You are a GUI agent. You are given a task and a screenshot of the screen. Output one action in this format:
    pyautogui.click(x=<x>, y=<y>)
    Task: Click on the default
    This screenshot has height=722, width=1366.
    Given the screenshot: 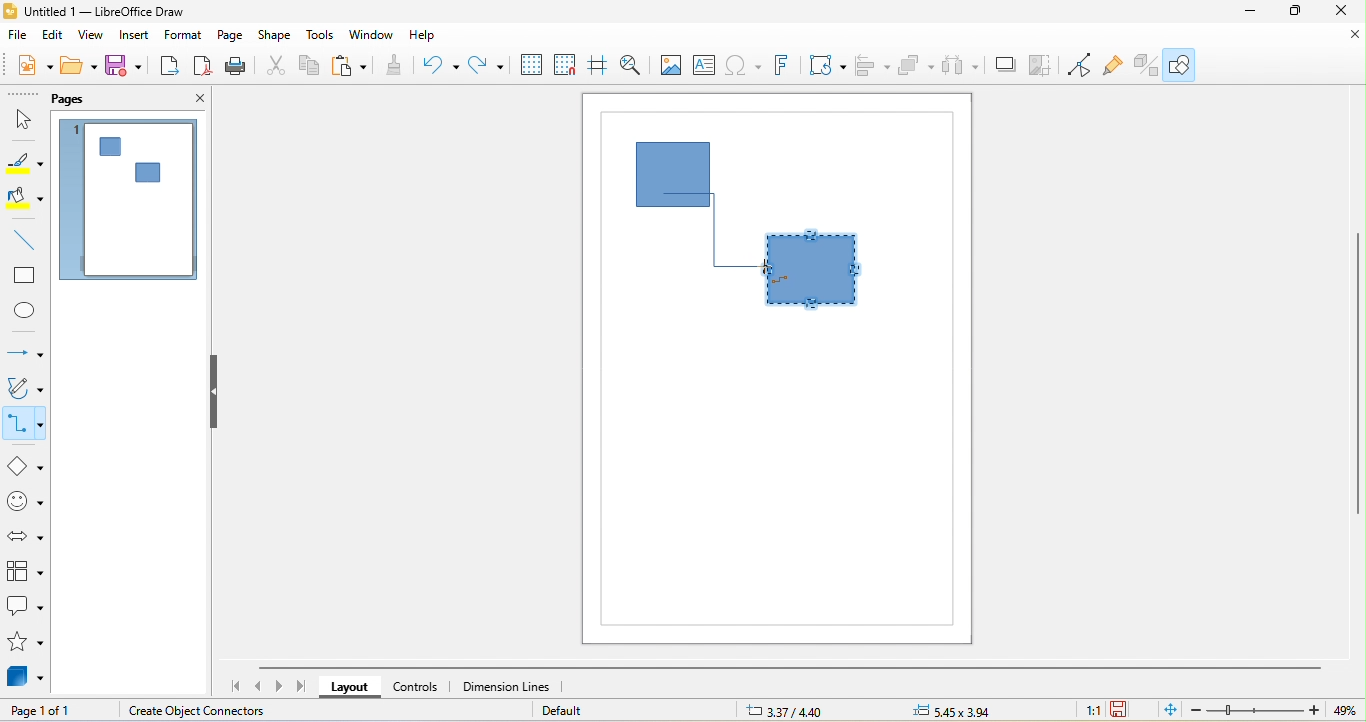 What is the action you would take?
    pyautogui.click(x=576, y=711)
    